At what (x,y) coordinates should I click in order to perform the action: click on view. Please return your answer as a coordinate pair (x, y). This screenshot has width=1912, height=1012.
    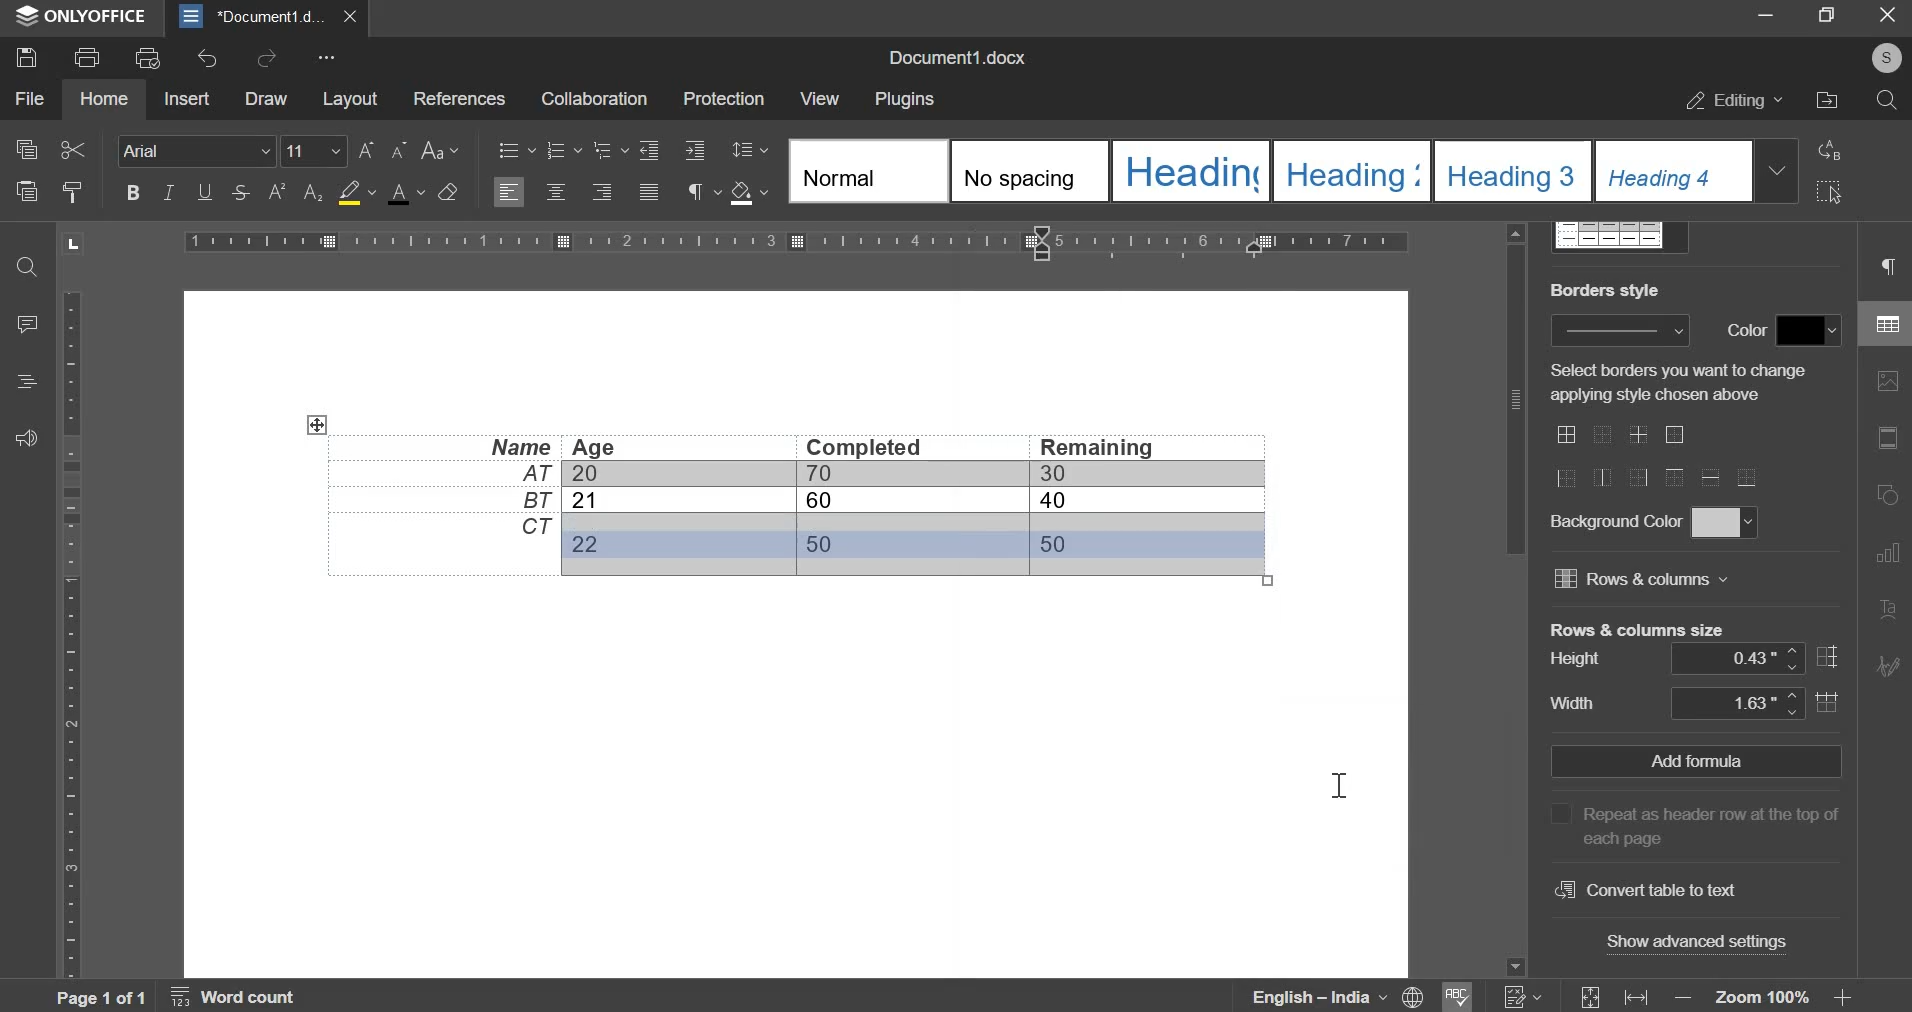
    Looking at the image, I should click on (818, 98).